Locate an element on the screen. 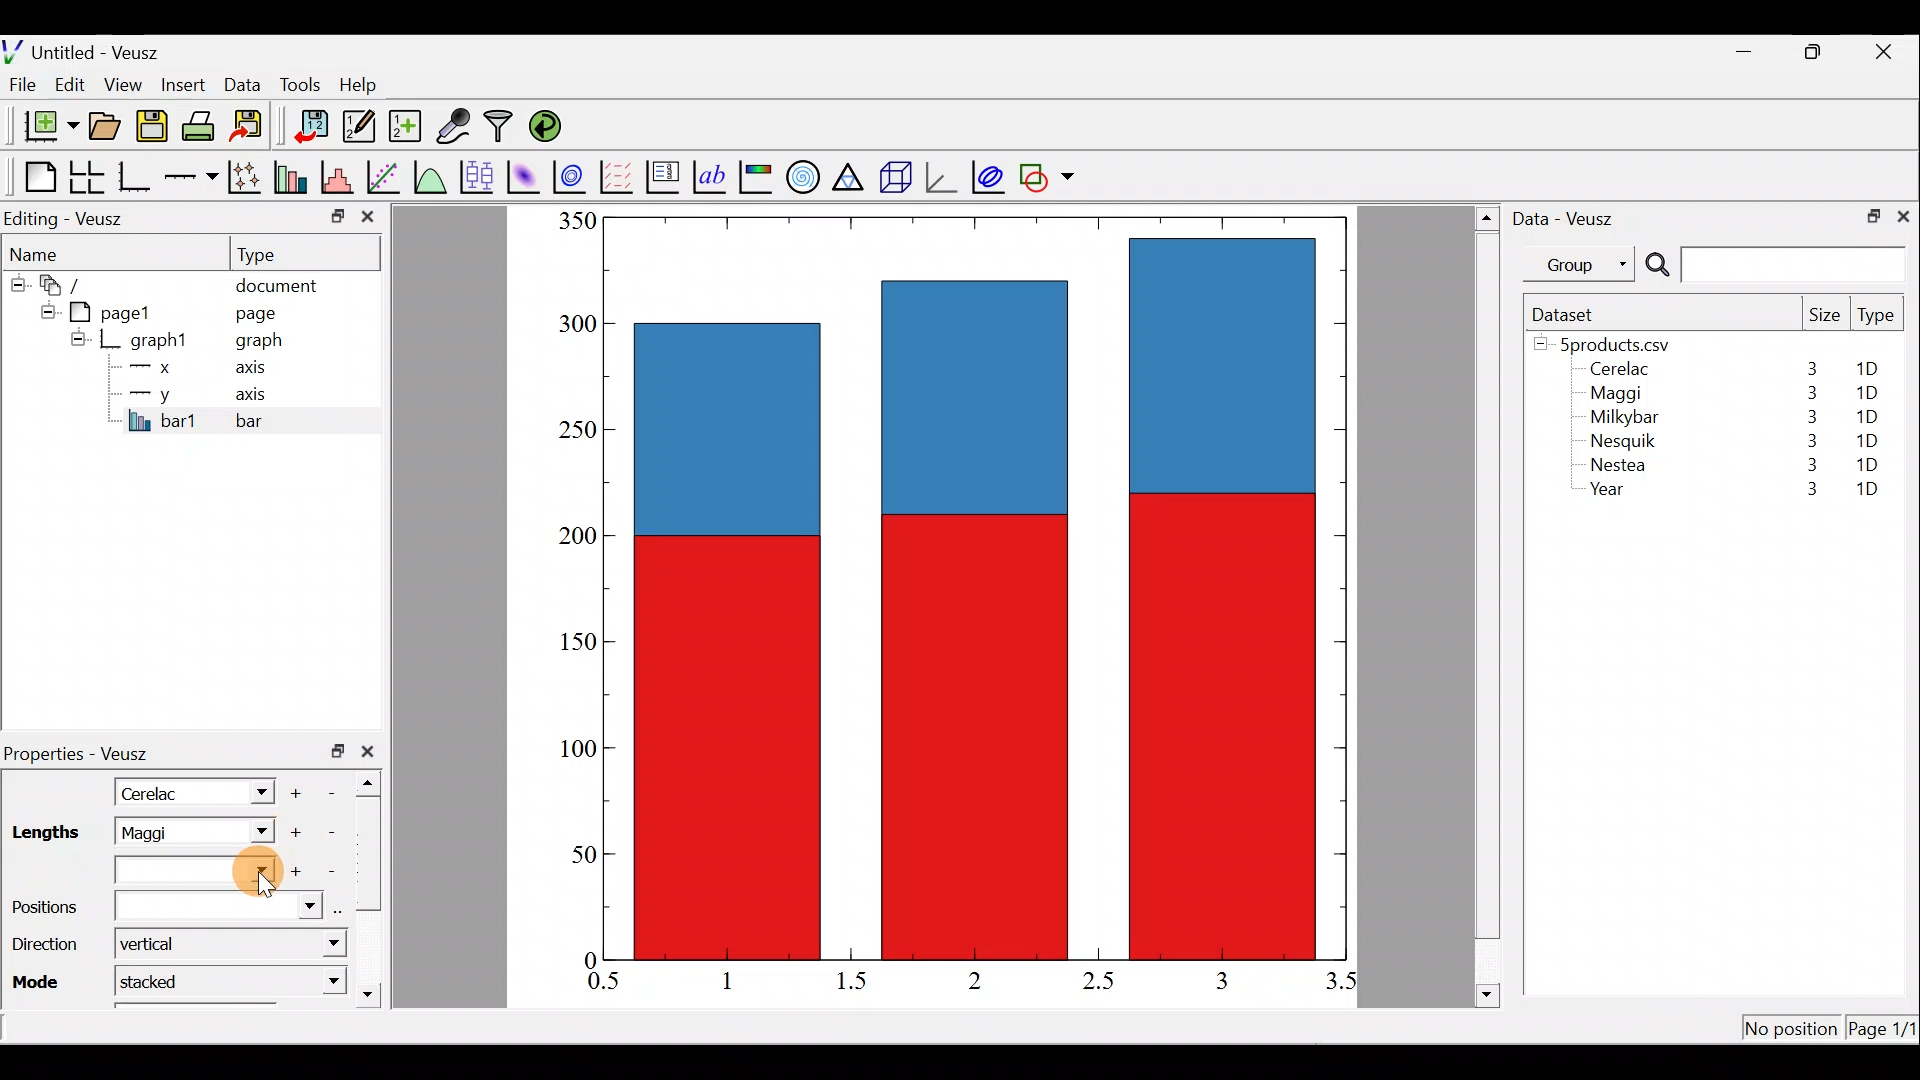 This screenshot has height=1080, width=1920. Plot a 2d dataset as an image is located at coordinates (526, 174).